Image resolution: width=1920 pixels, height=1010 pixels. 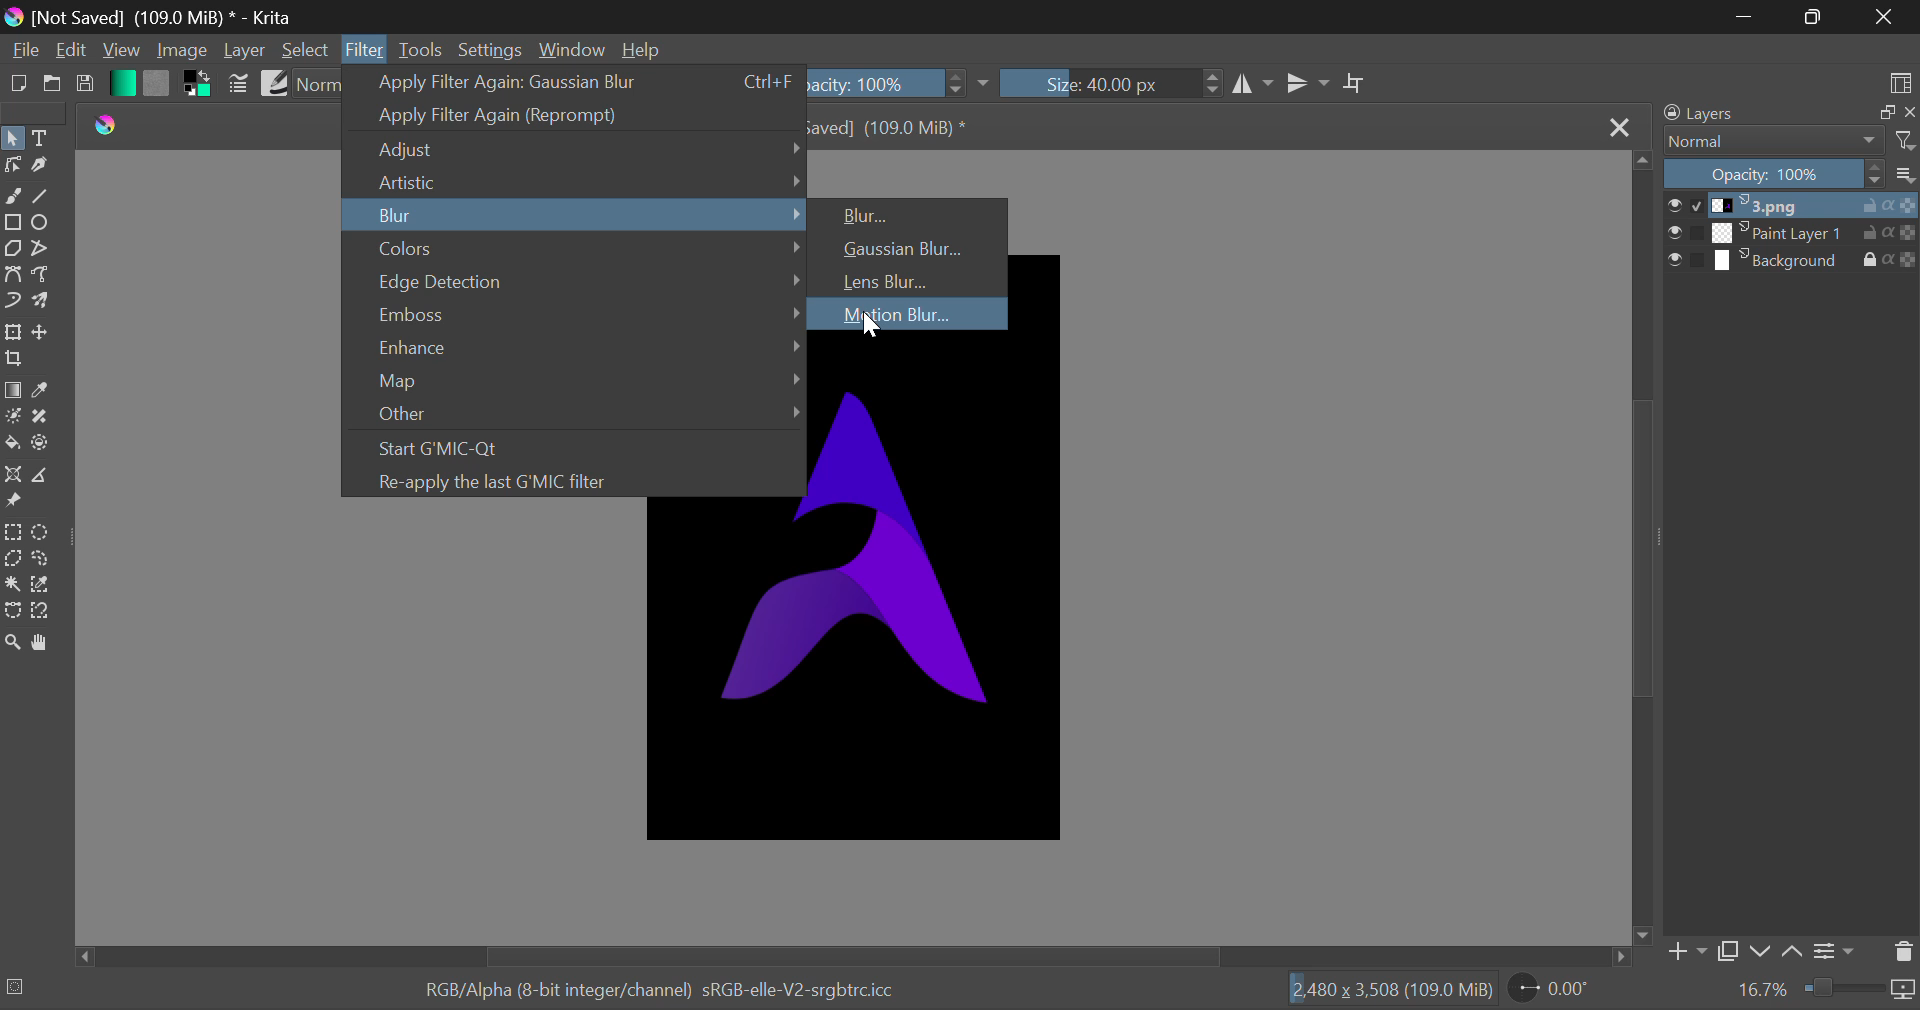 I want to click on Delete Layer, so click(x=1902, y=952).